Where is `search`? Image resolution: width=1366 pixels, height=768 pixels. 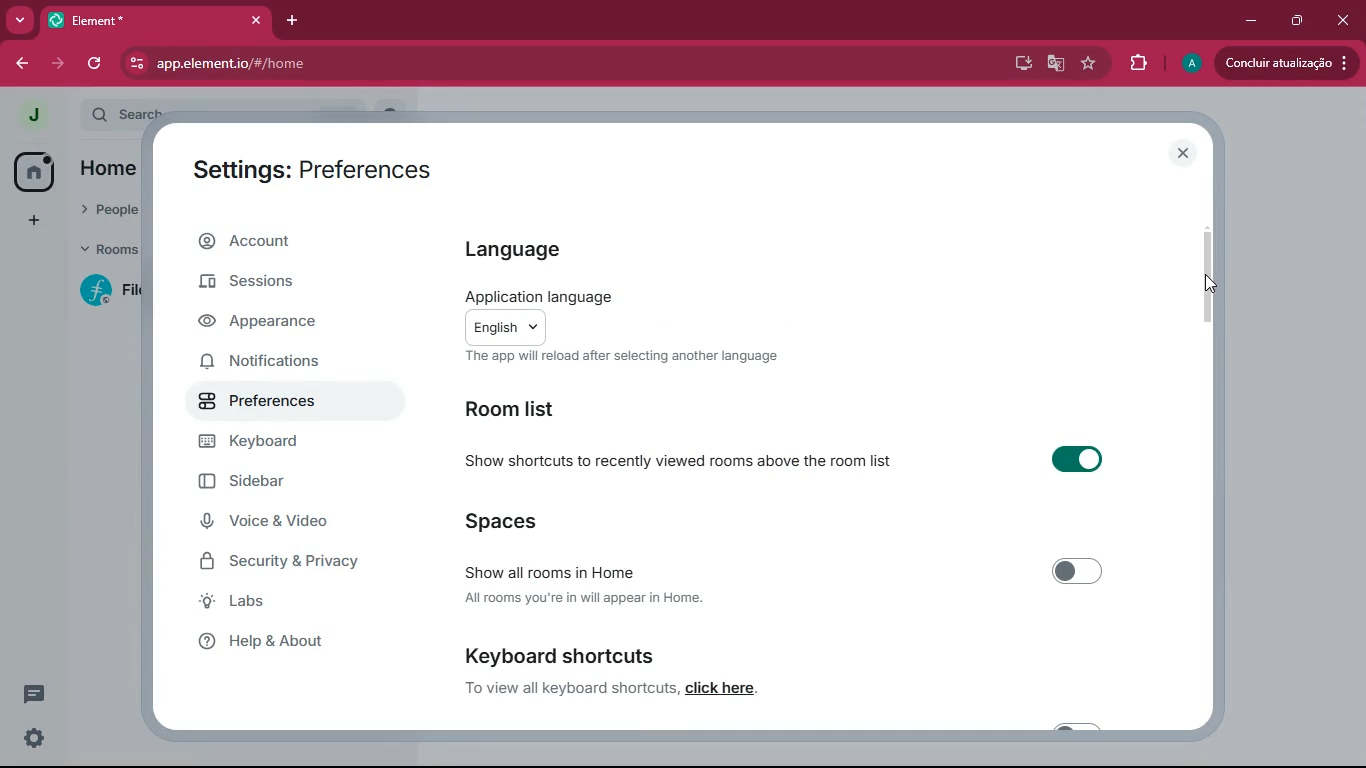 search is located at coordinates (120, 114).